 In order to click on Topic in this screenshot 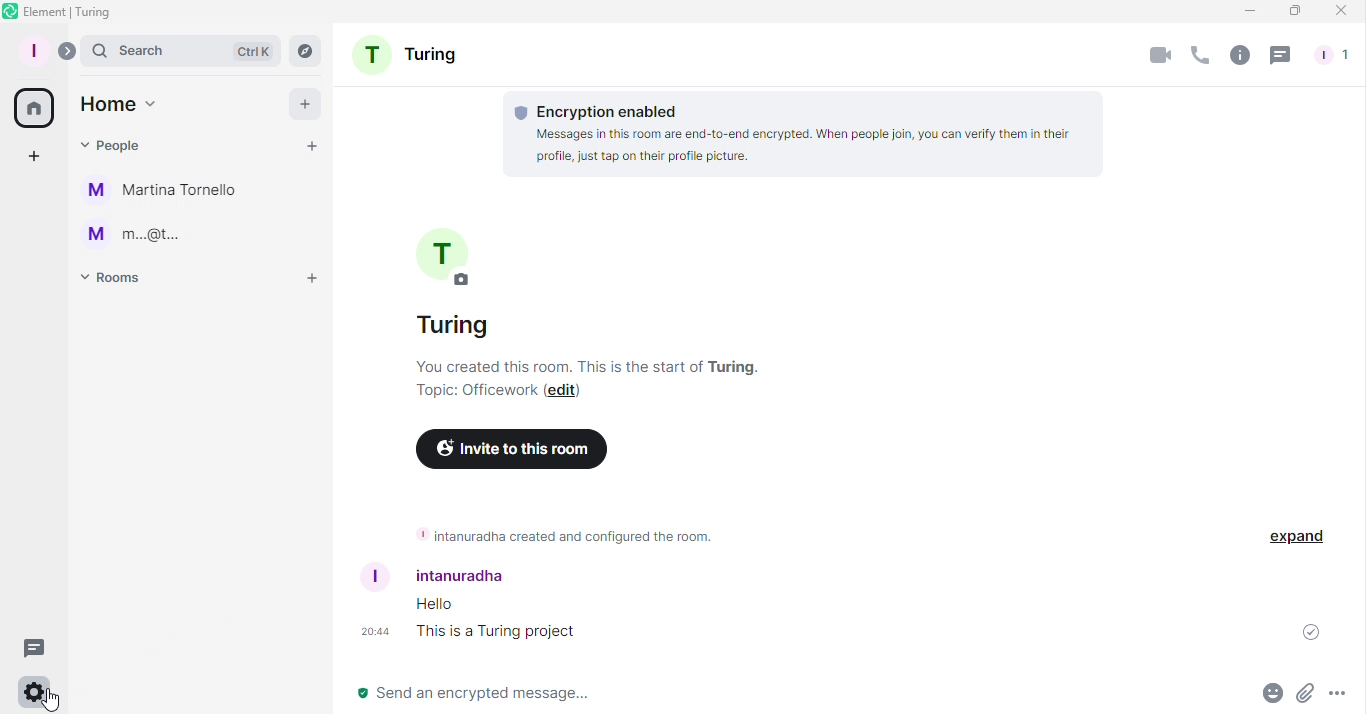, I will do `click(460, 392)`.